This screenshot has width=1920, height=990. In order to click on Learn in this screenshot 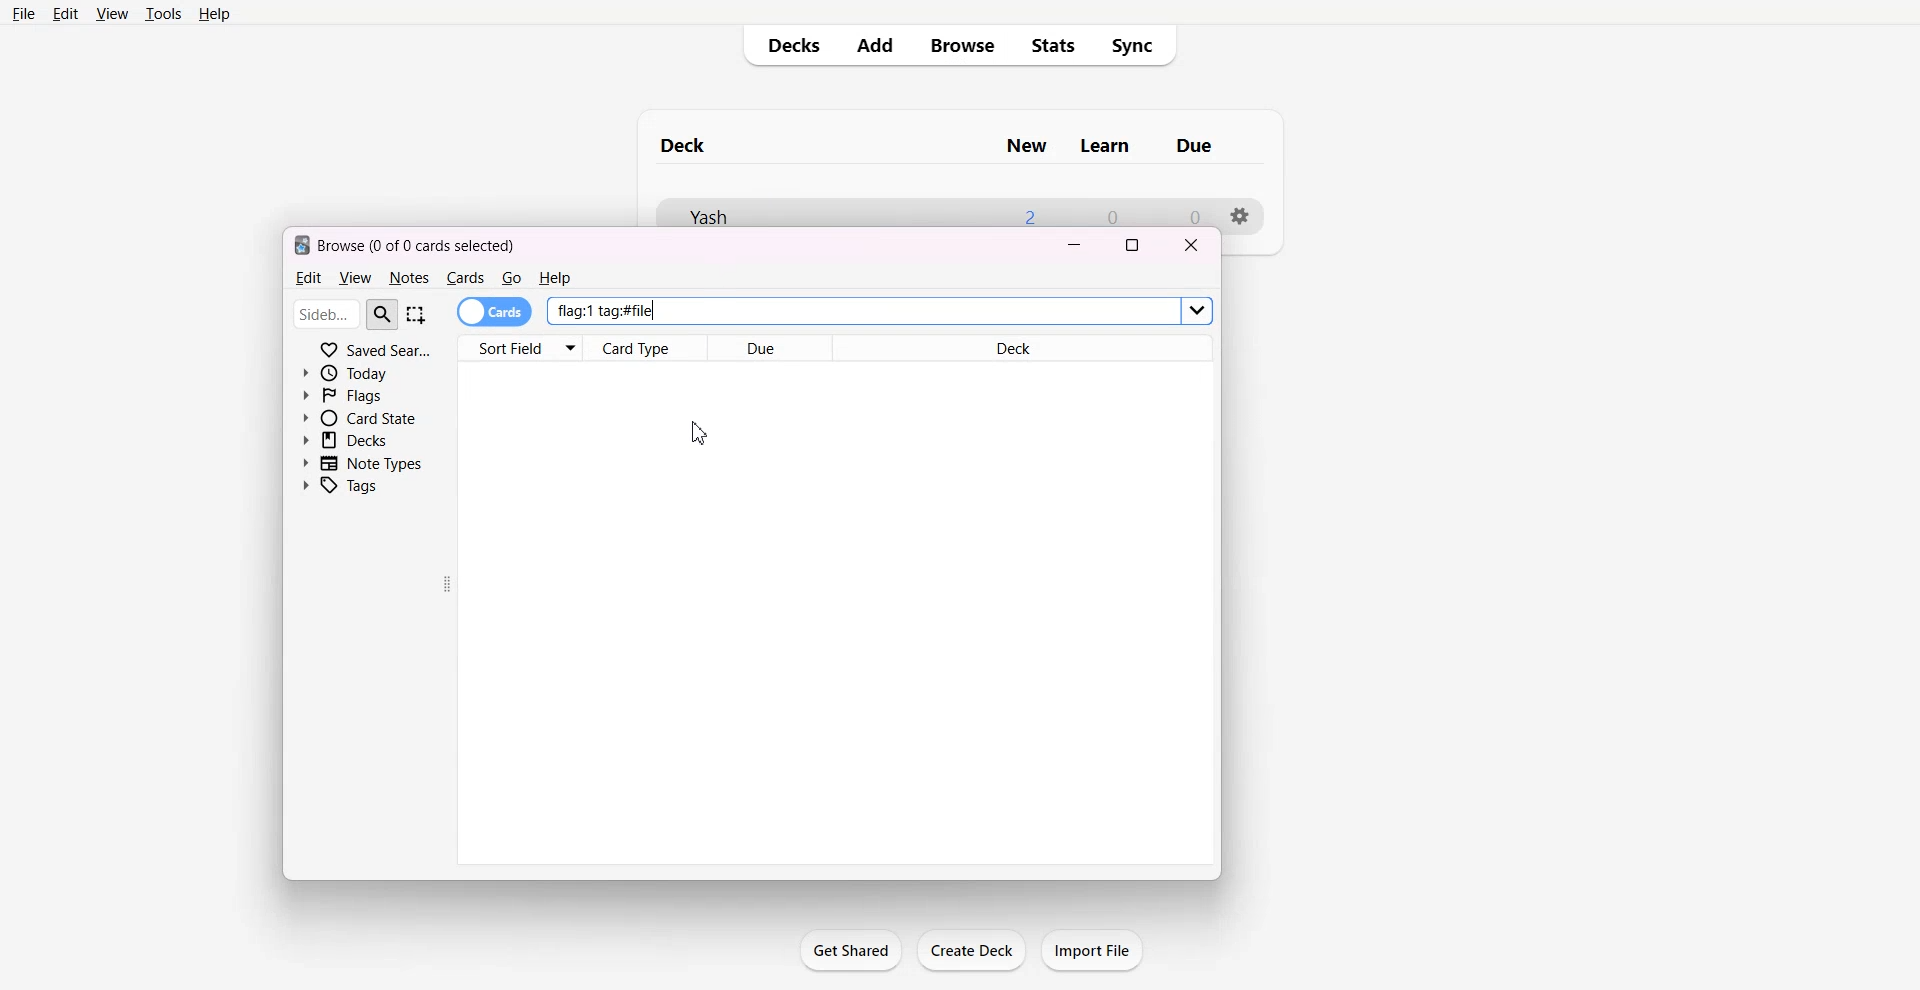, I will do `click(1114, 144)`.